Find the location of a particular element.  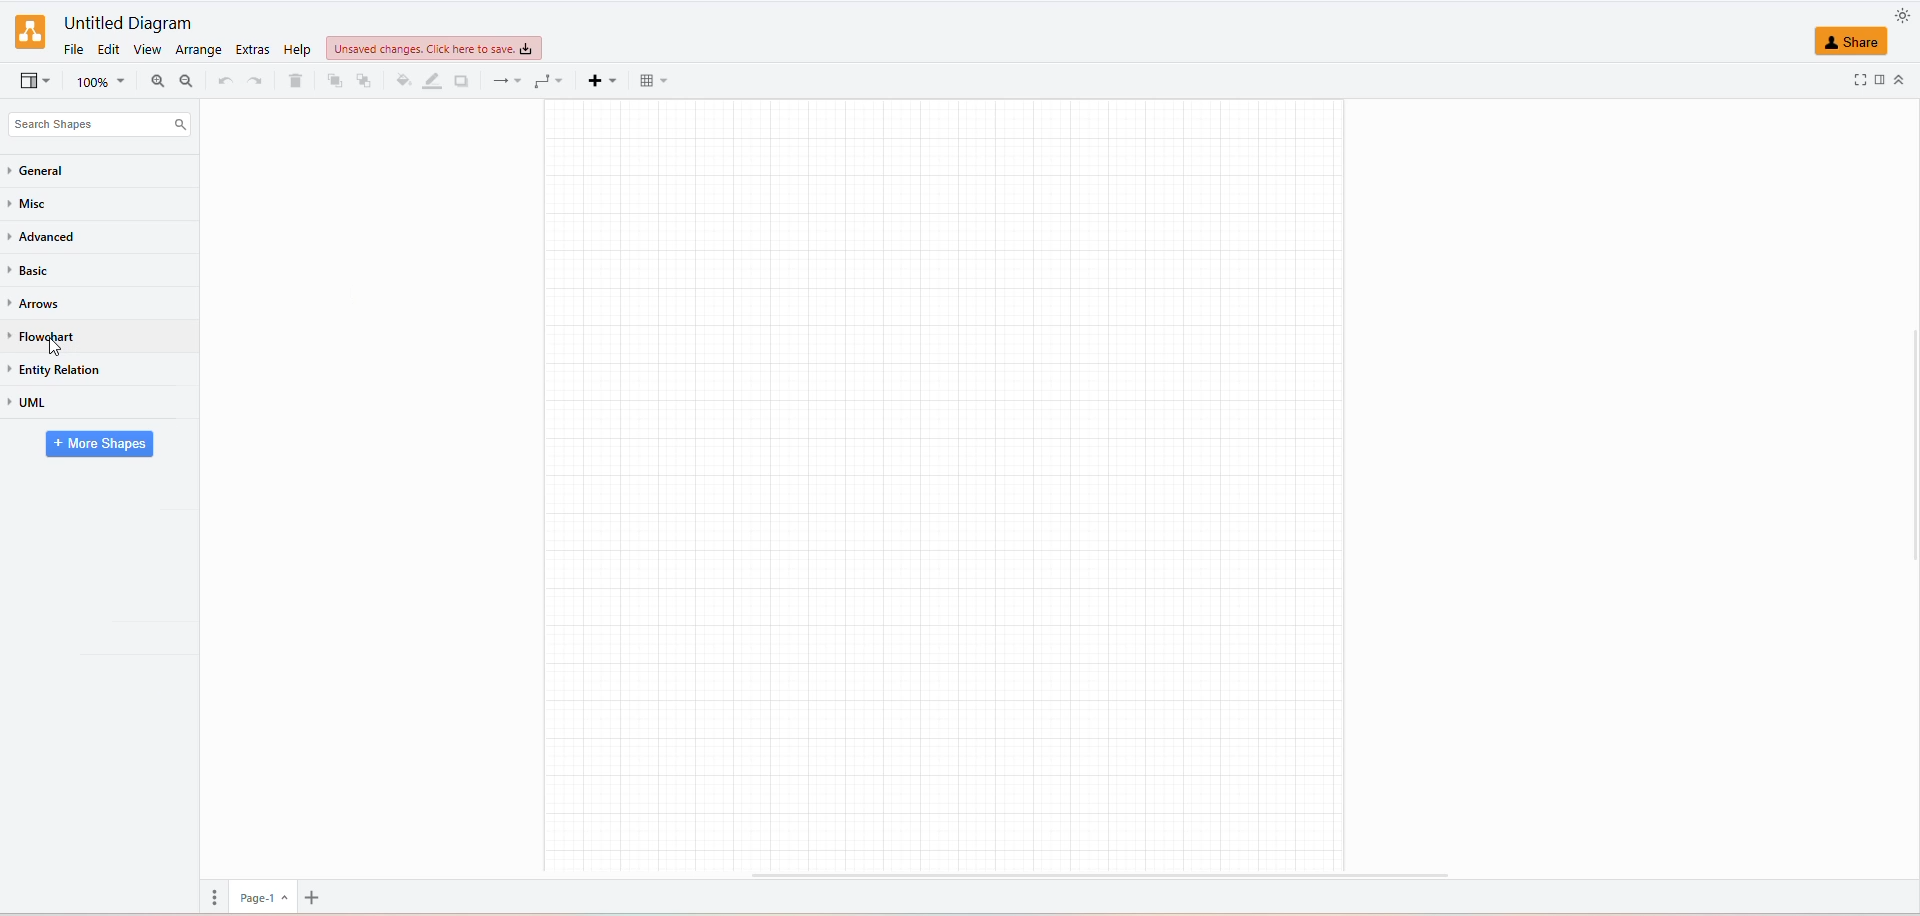

SEARCH is located at coordinates (96, 121).